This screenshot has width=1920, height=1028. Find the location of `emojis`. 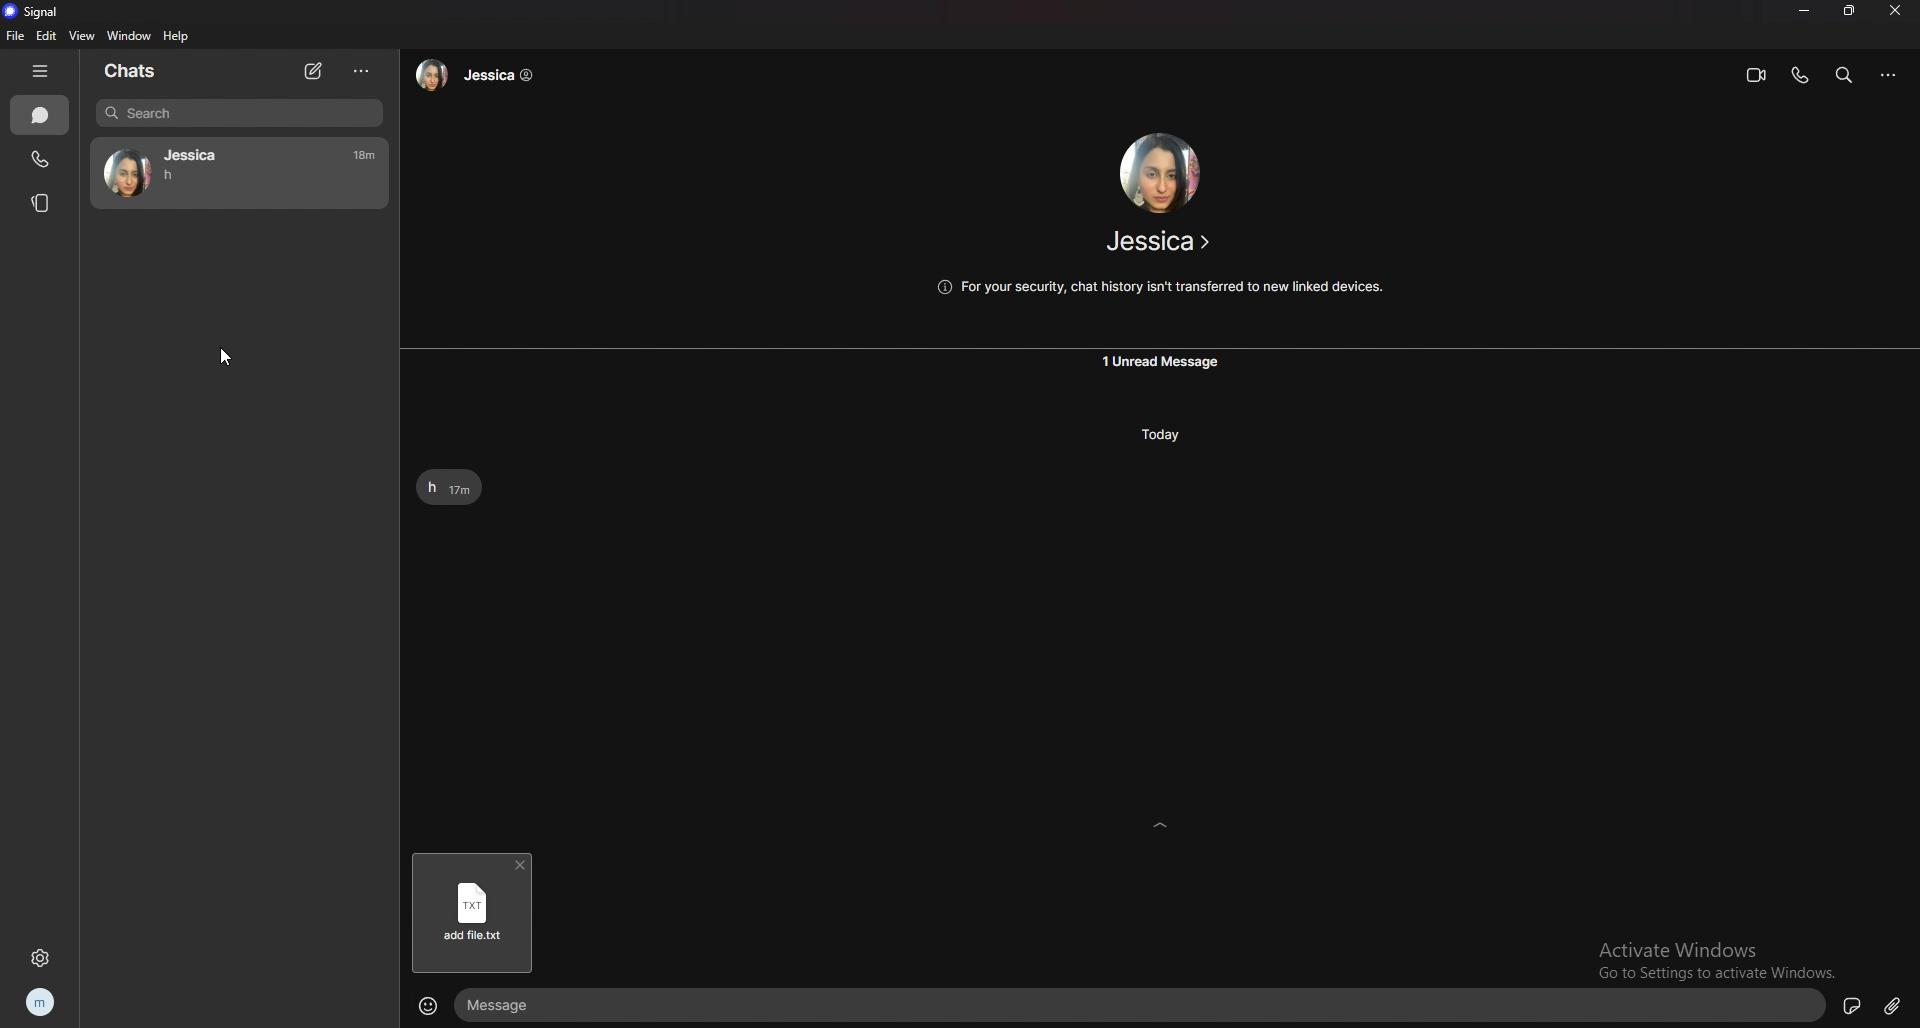

emojis is located at coordinates (428, 1006).